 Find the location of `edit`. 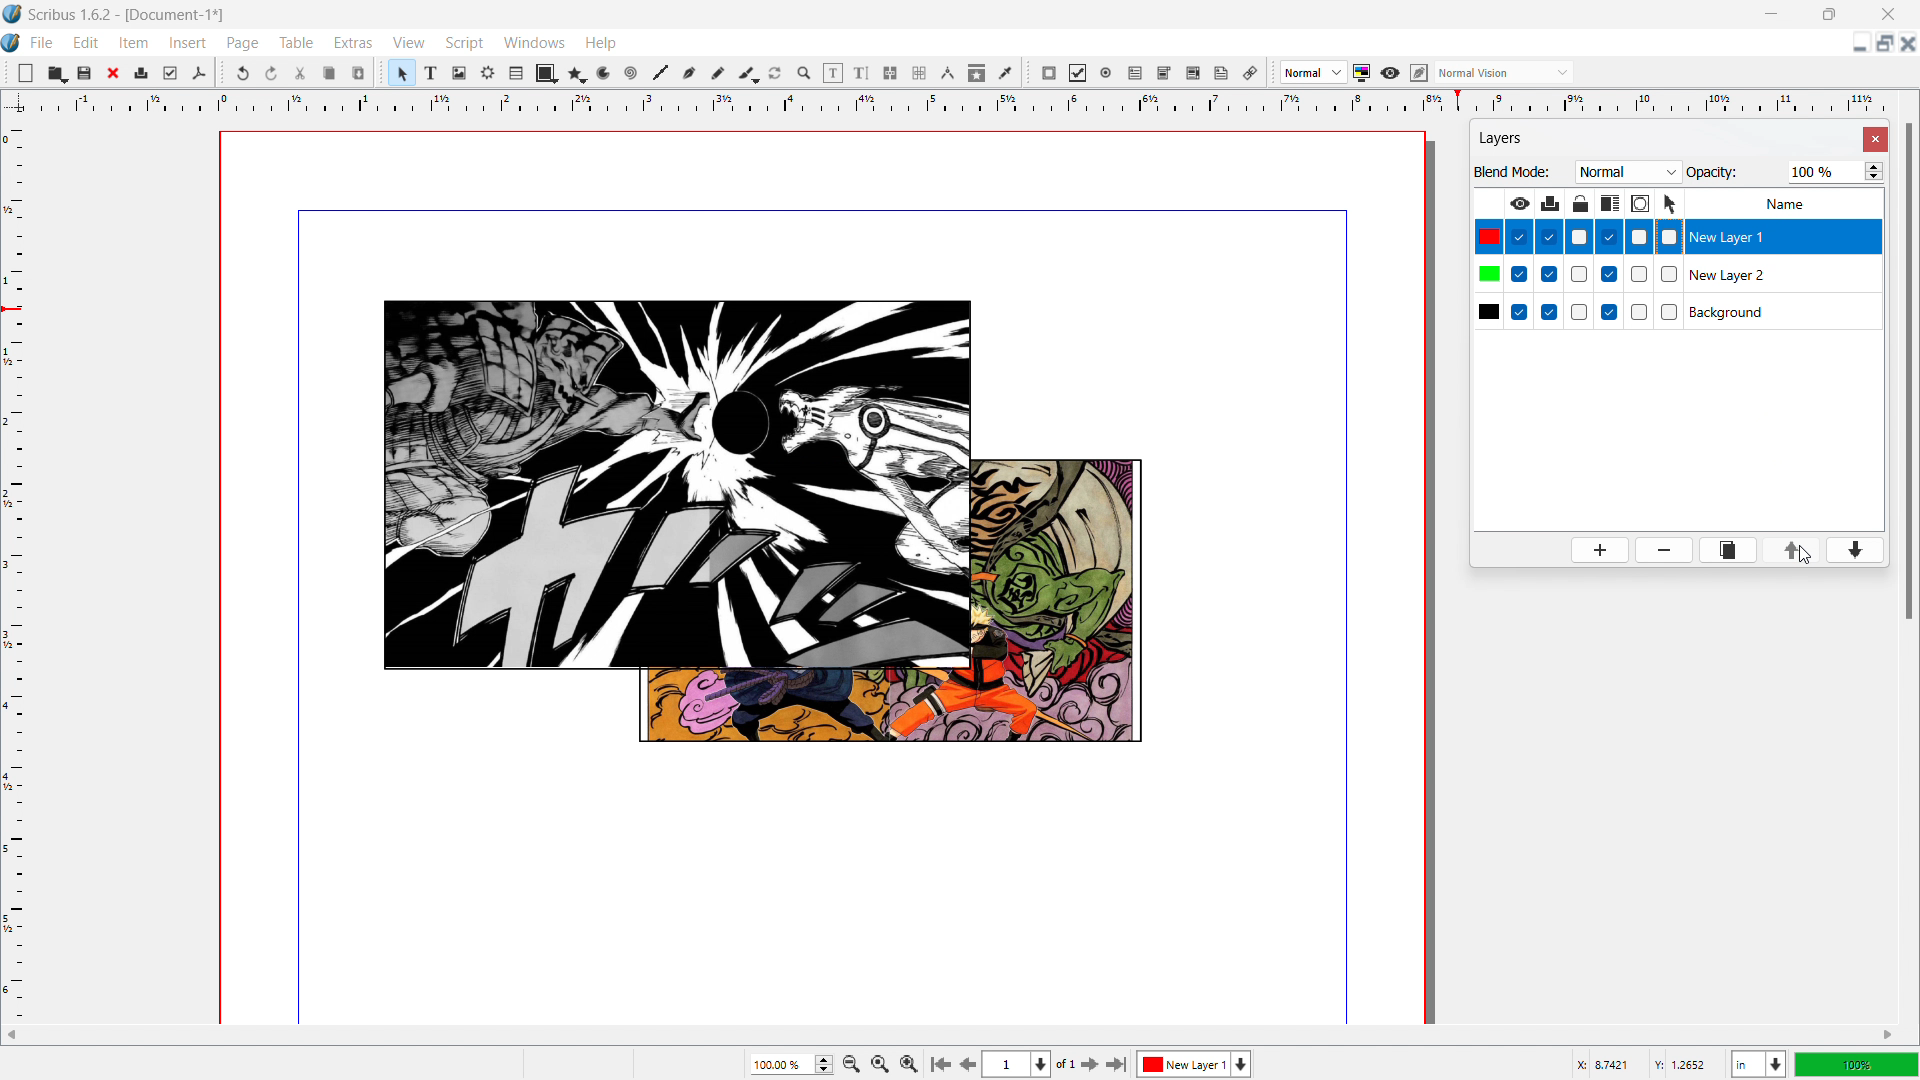

edit is located at coordinates (88, 43).